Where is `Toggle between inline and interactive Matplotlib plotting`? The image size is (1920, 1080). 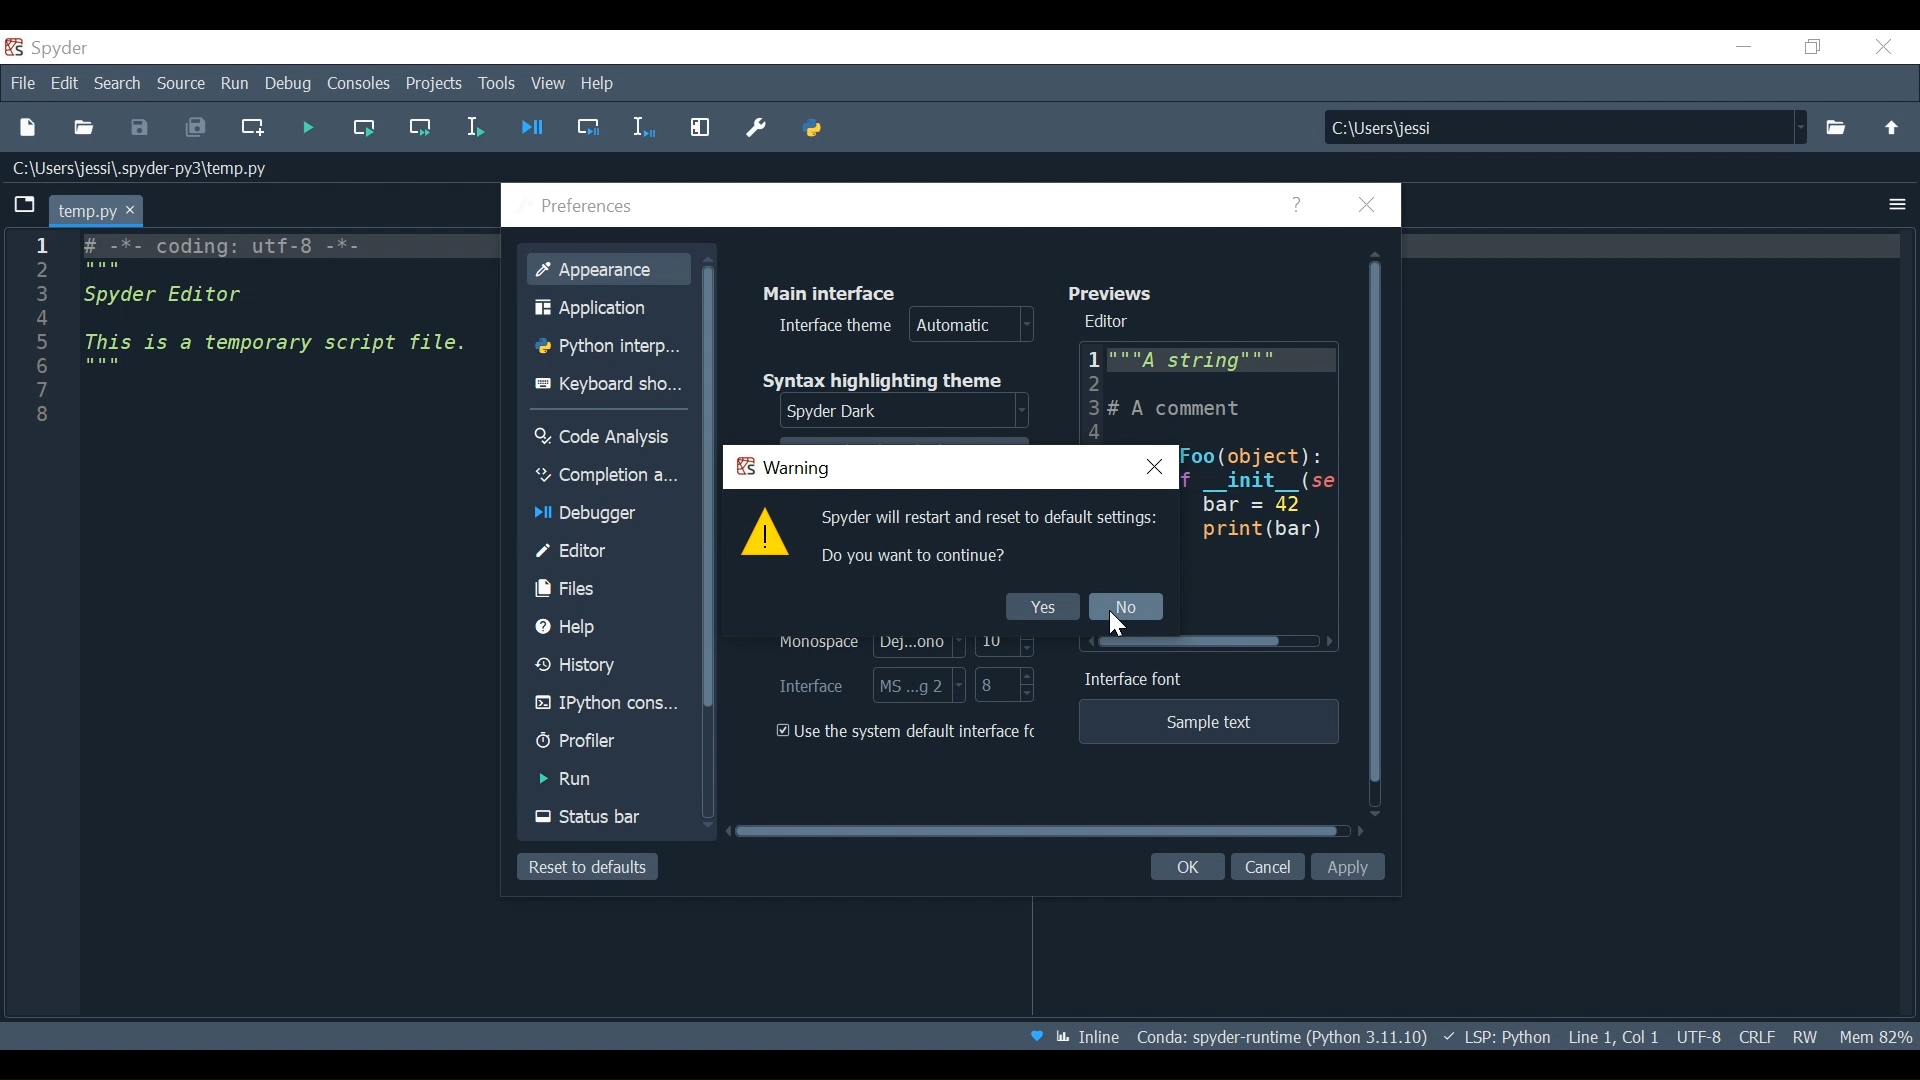
Toggle between inline and interactive Matplotlib plotting is located at coordinates (1089, 1039).